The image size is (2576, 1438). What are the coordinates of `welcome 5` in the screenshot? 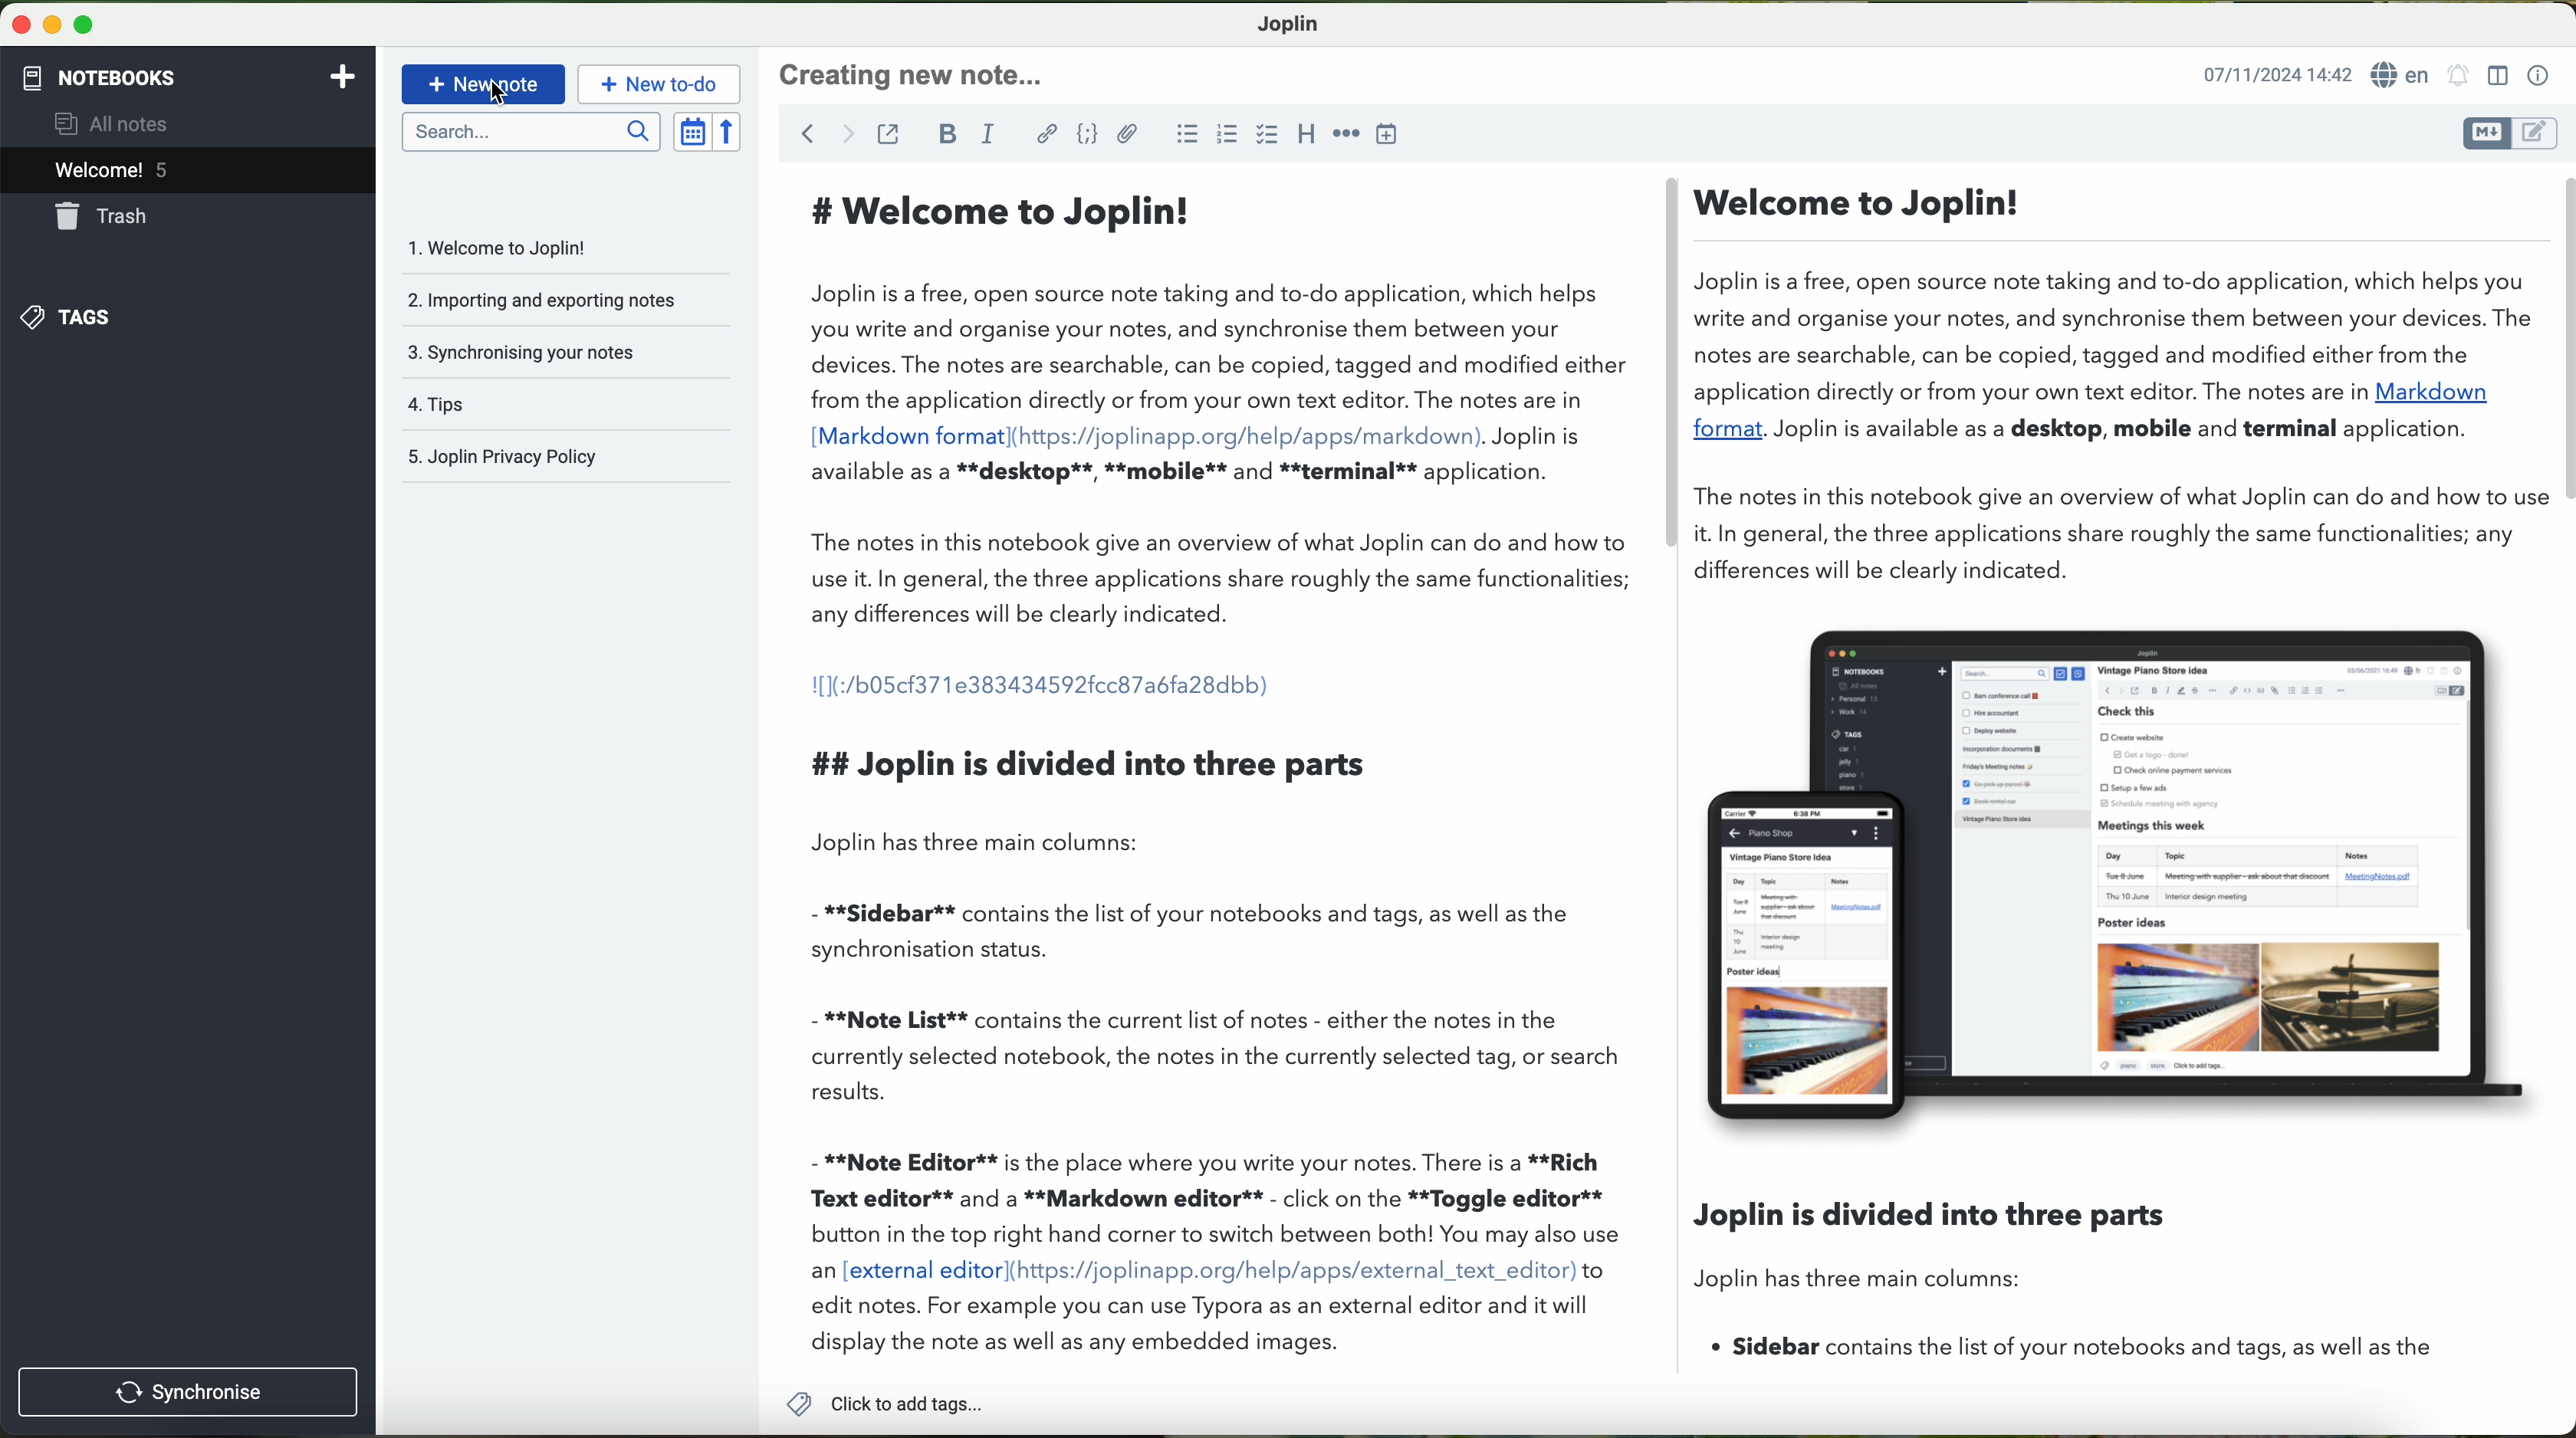 It's located at (190, 170).